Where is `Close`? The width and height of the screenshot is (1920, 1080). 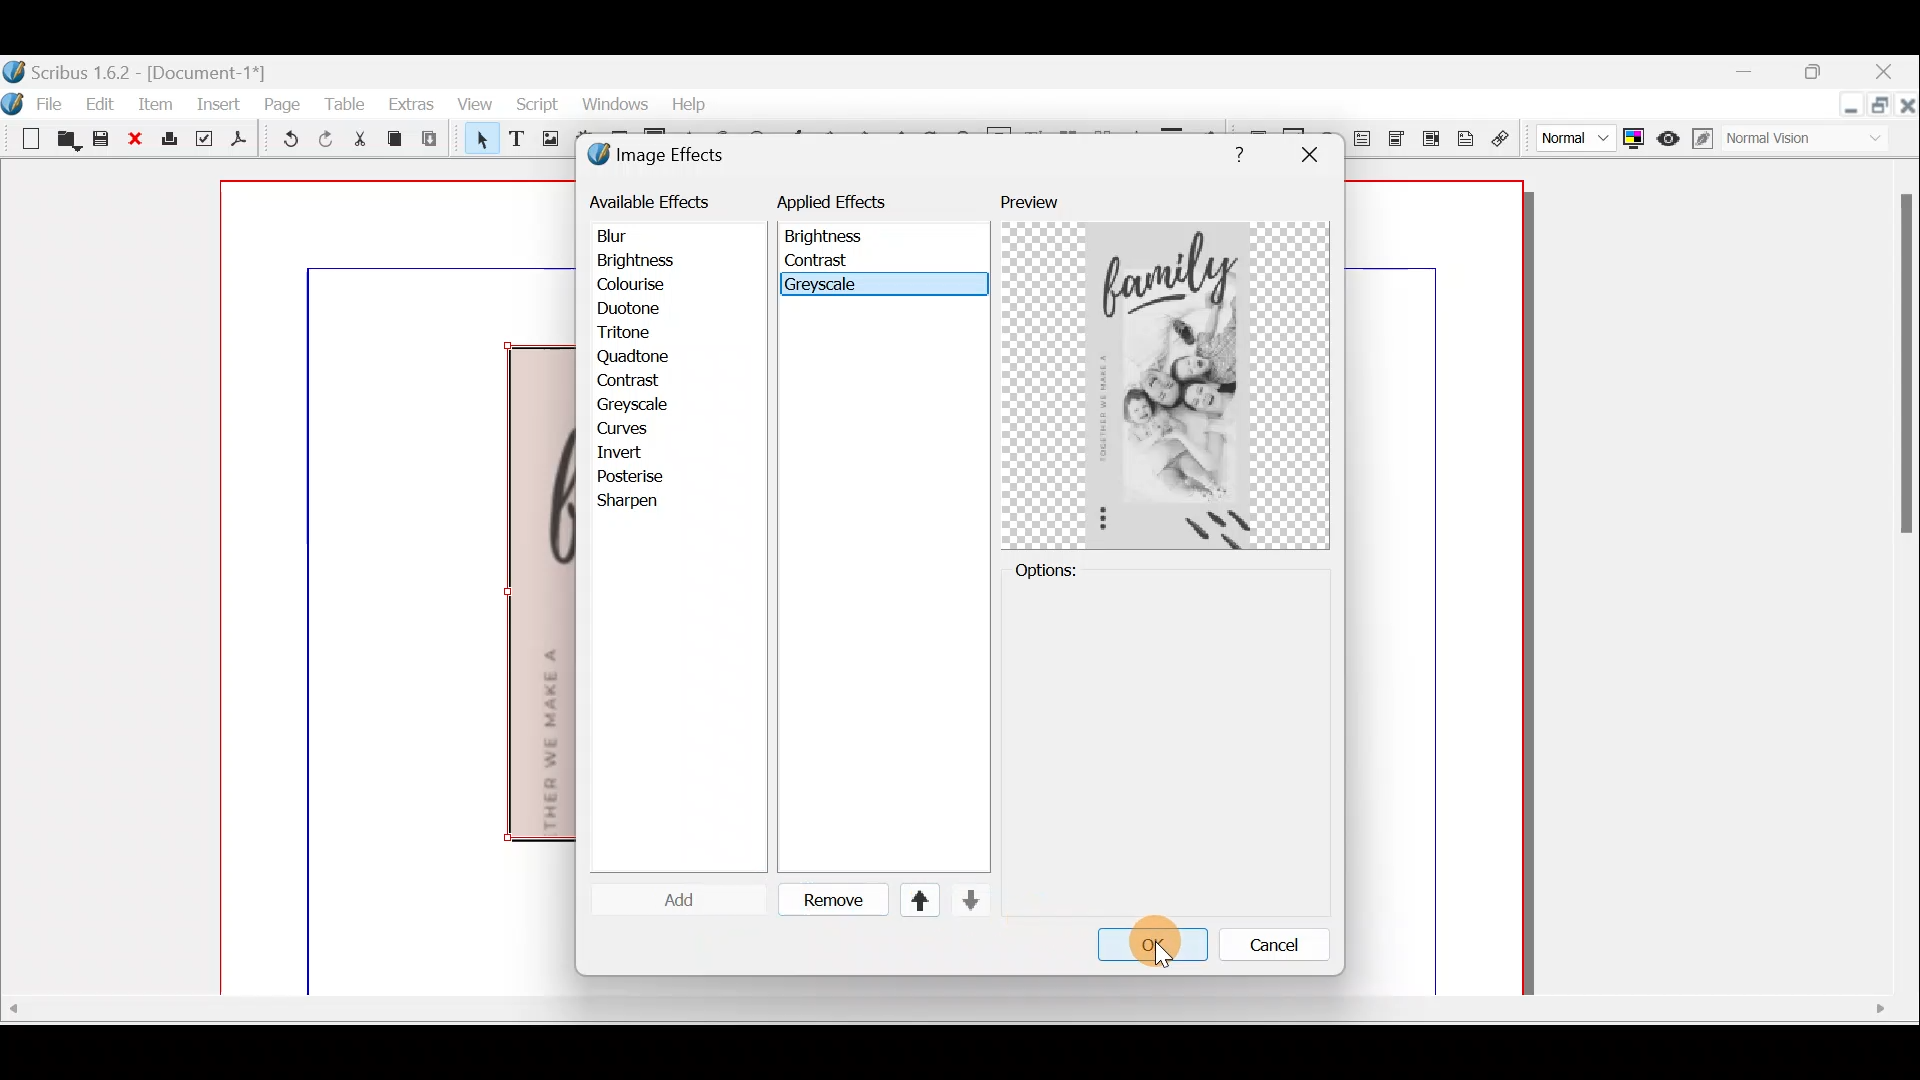 Close is located at coordinates (1890, 71).